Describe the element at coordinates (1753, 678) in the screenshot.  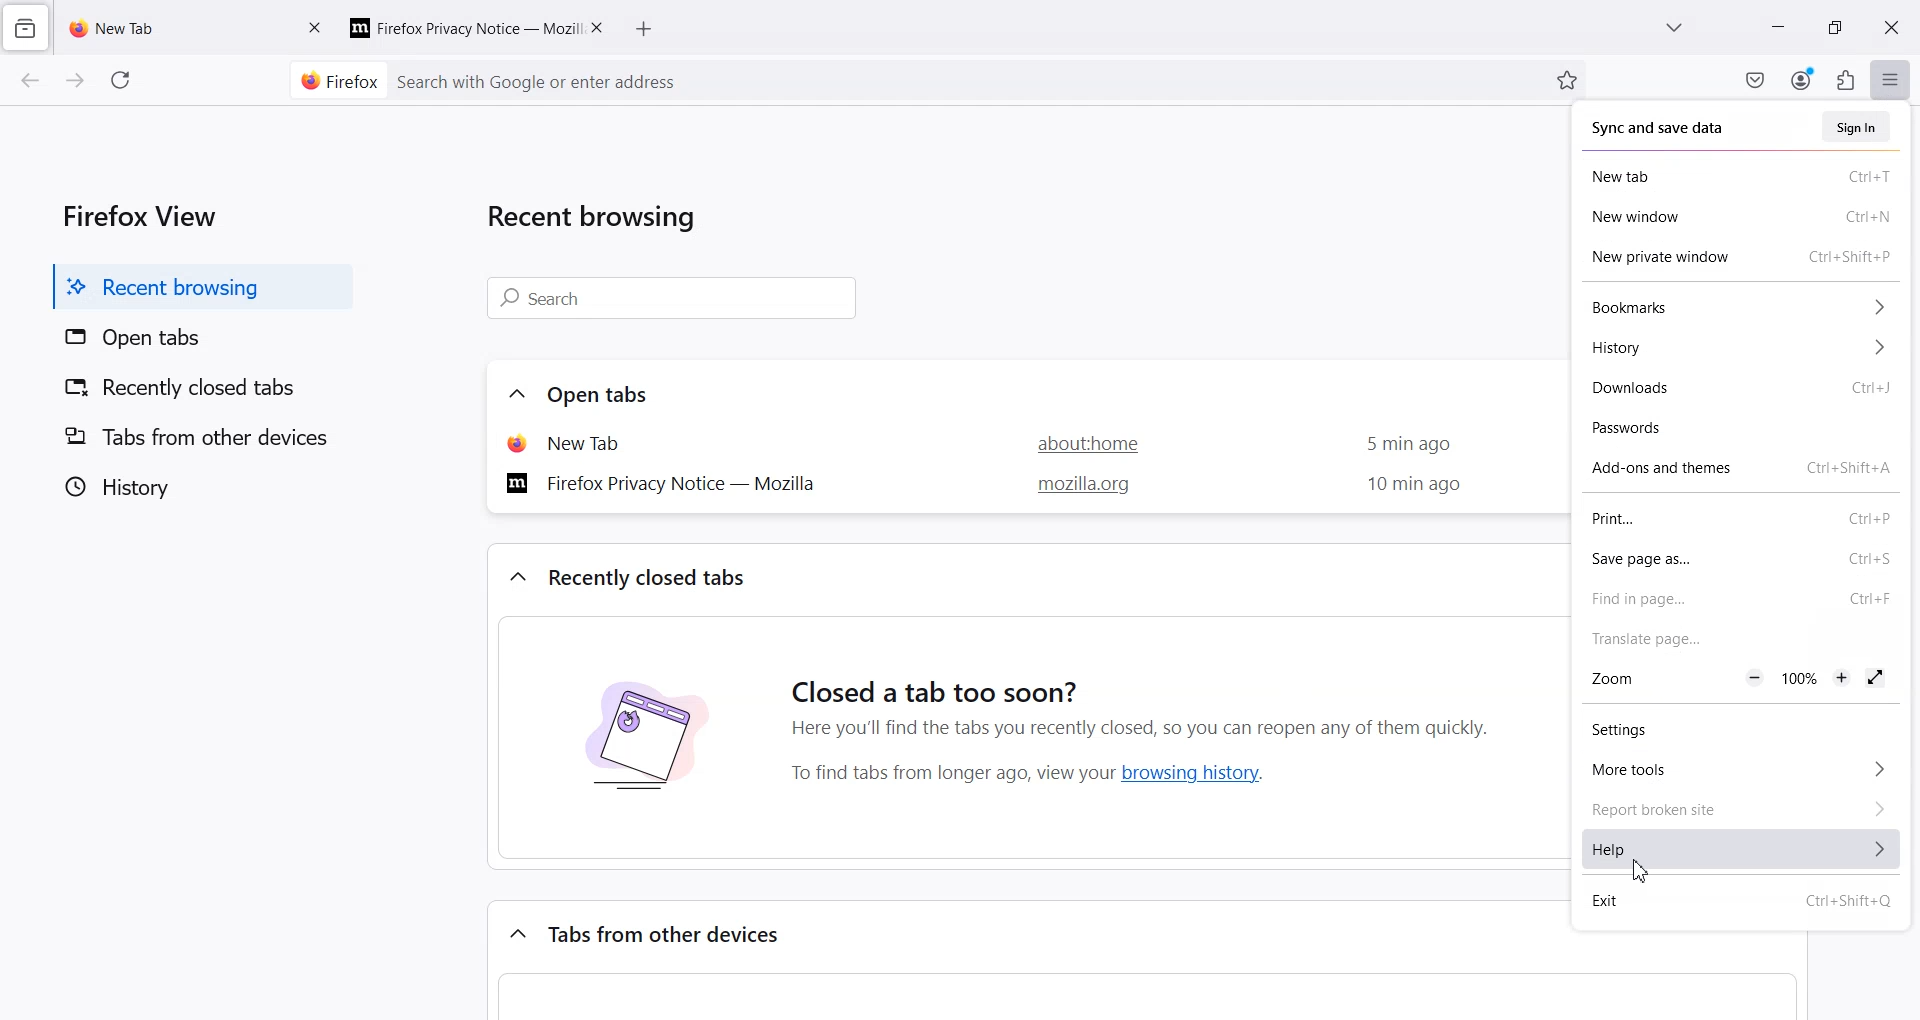
I see `Zoom Out` at that location.